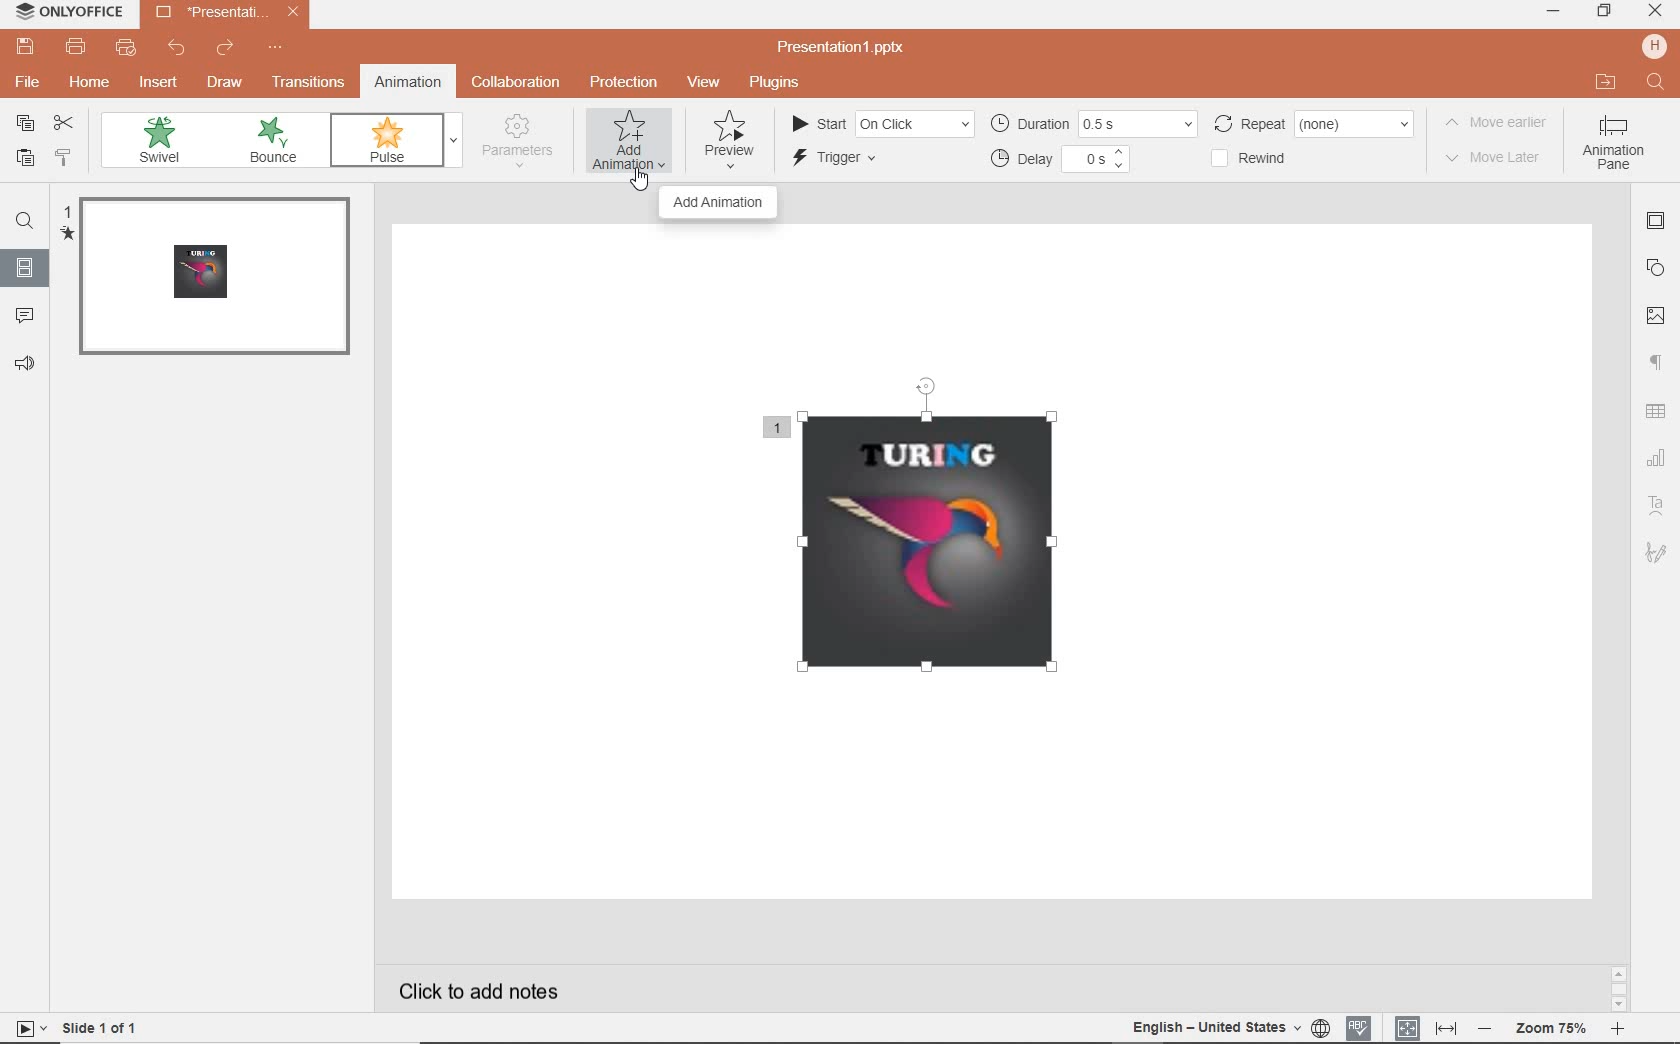  I want to click on spell checking, so click(1359, 1028).